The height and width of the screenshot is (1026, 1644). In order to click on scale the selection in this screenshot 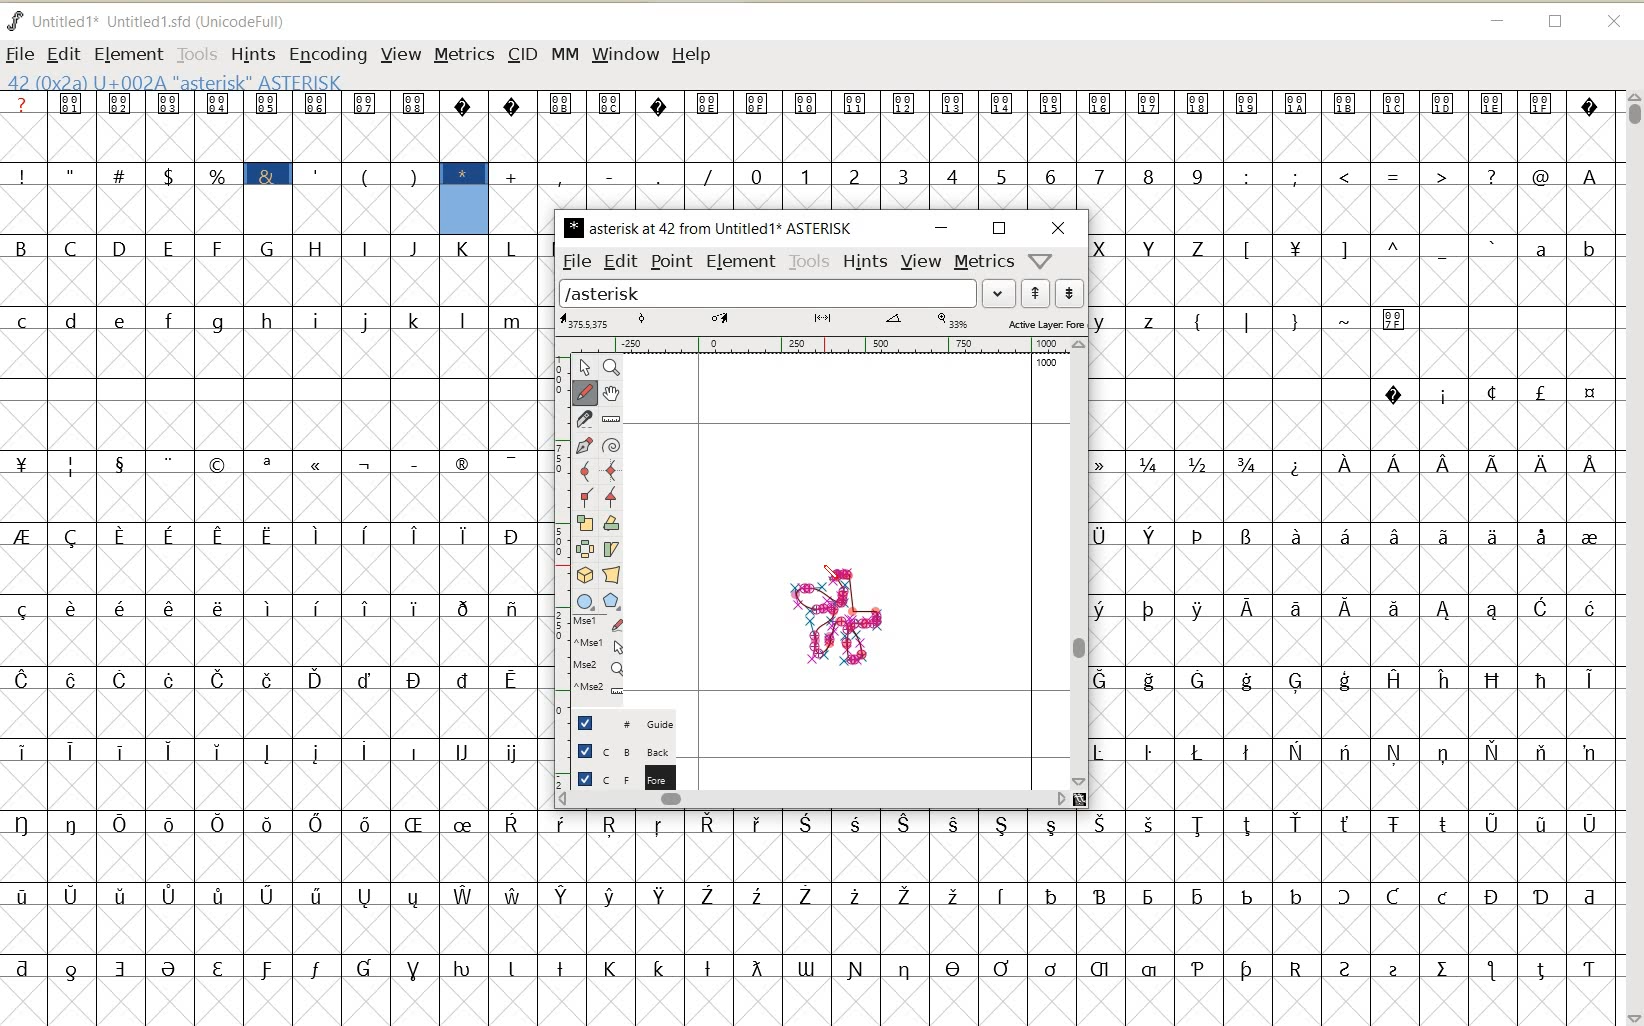, I will do `click(582, 523)`.